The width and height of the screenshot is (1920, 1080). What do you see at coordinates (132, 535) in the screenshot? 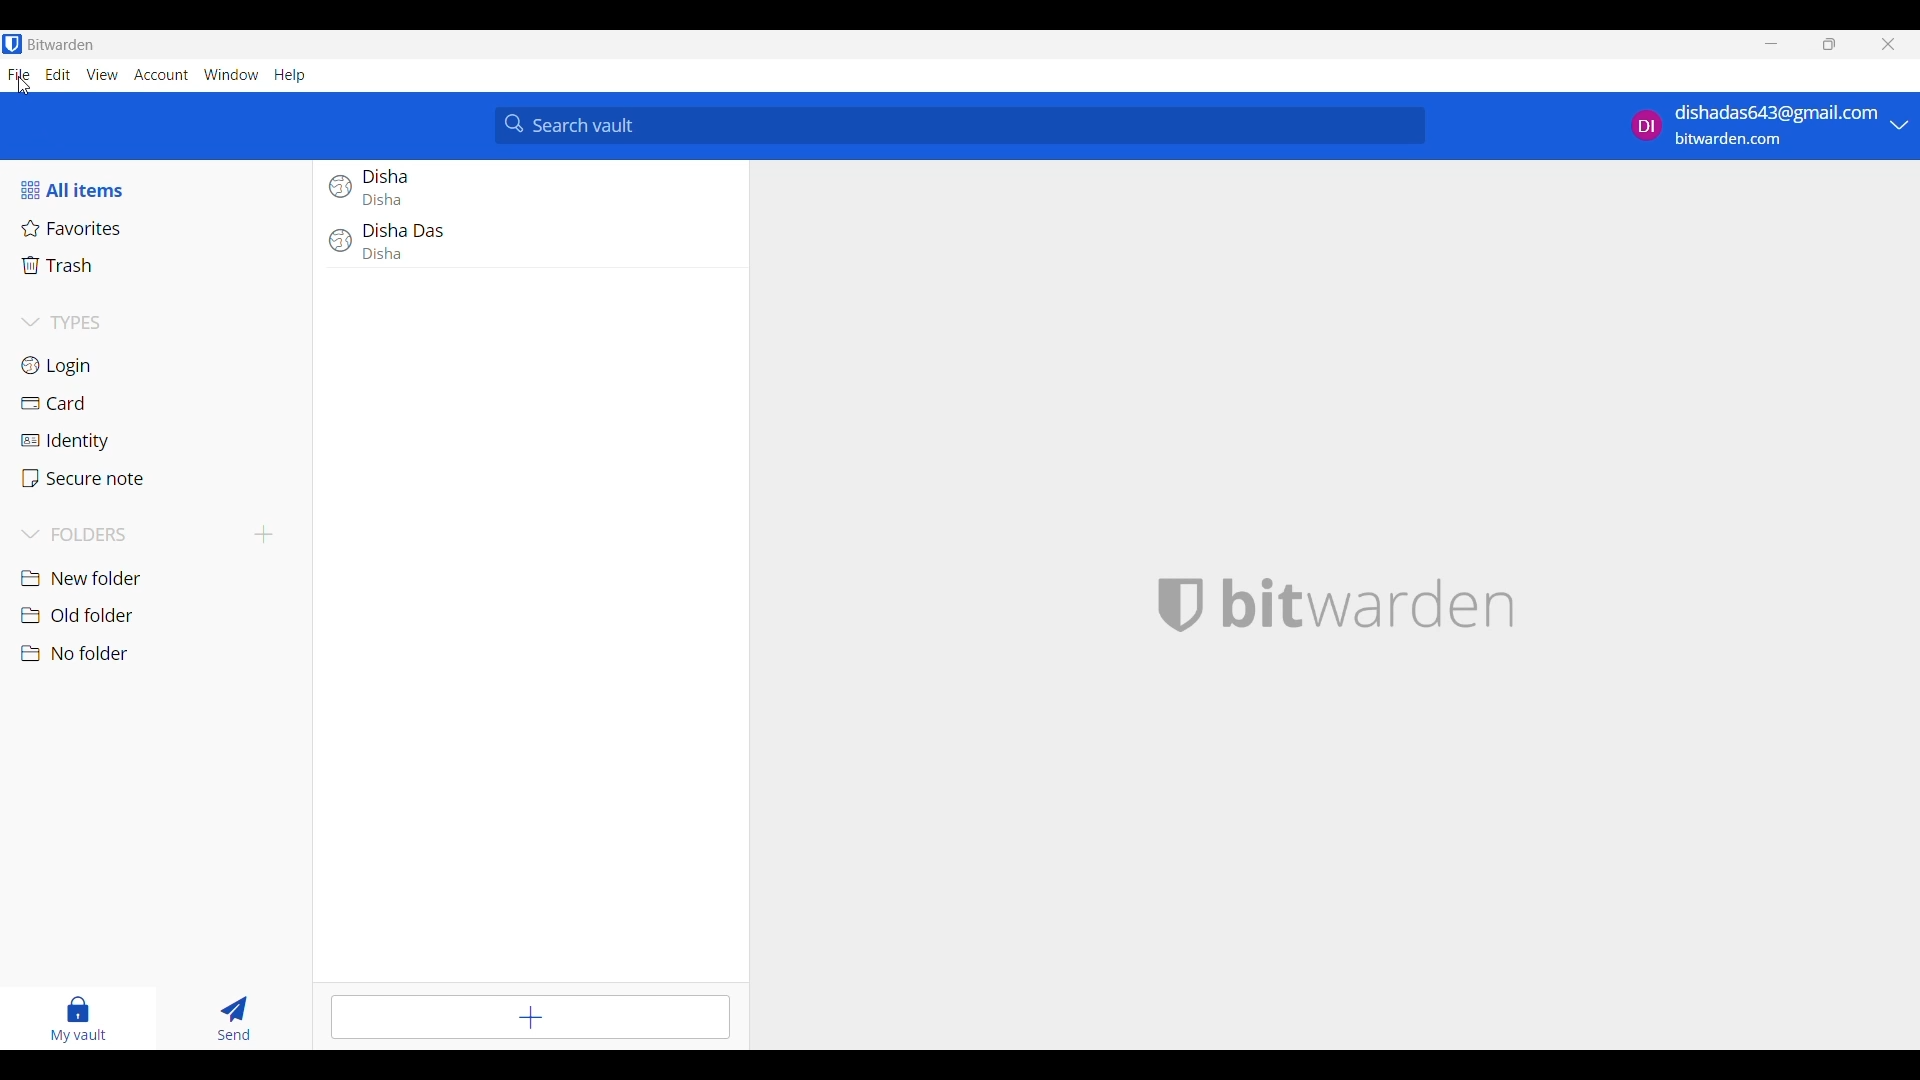
I see `Collapse Folders` at bounding box center [132, 535].